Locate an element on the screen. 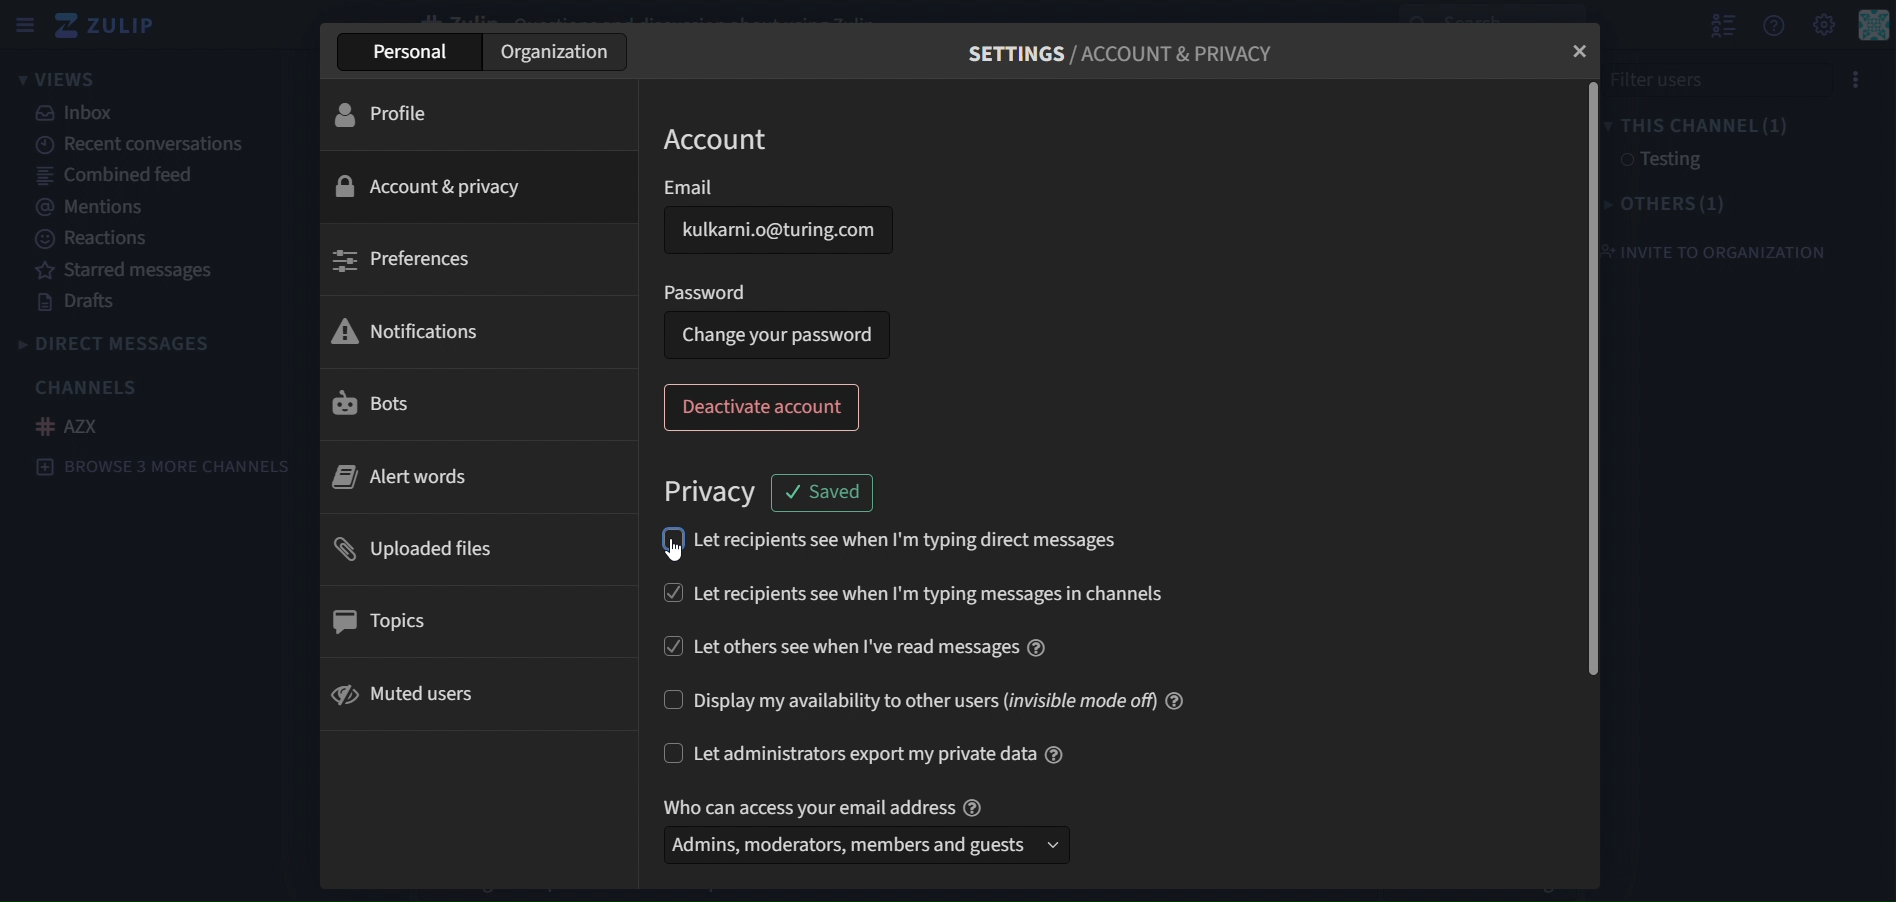  setting is located at coordinates (1823, 24).